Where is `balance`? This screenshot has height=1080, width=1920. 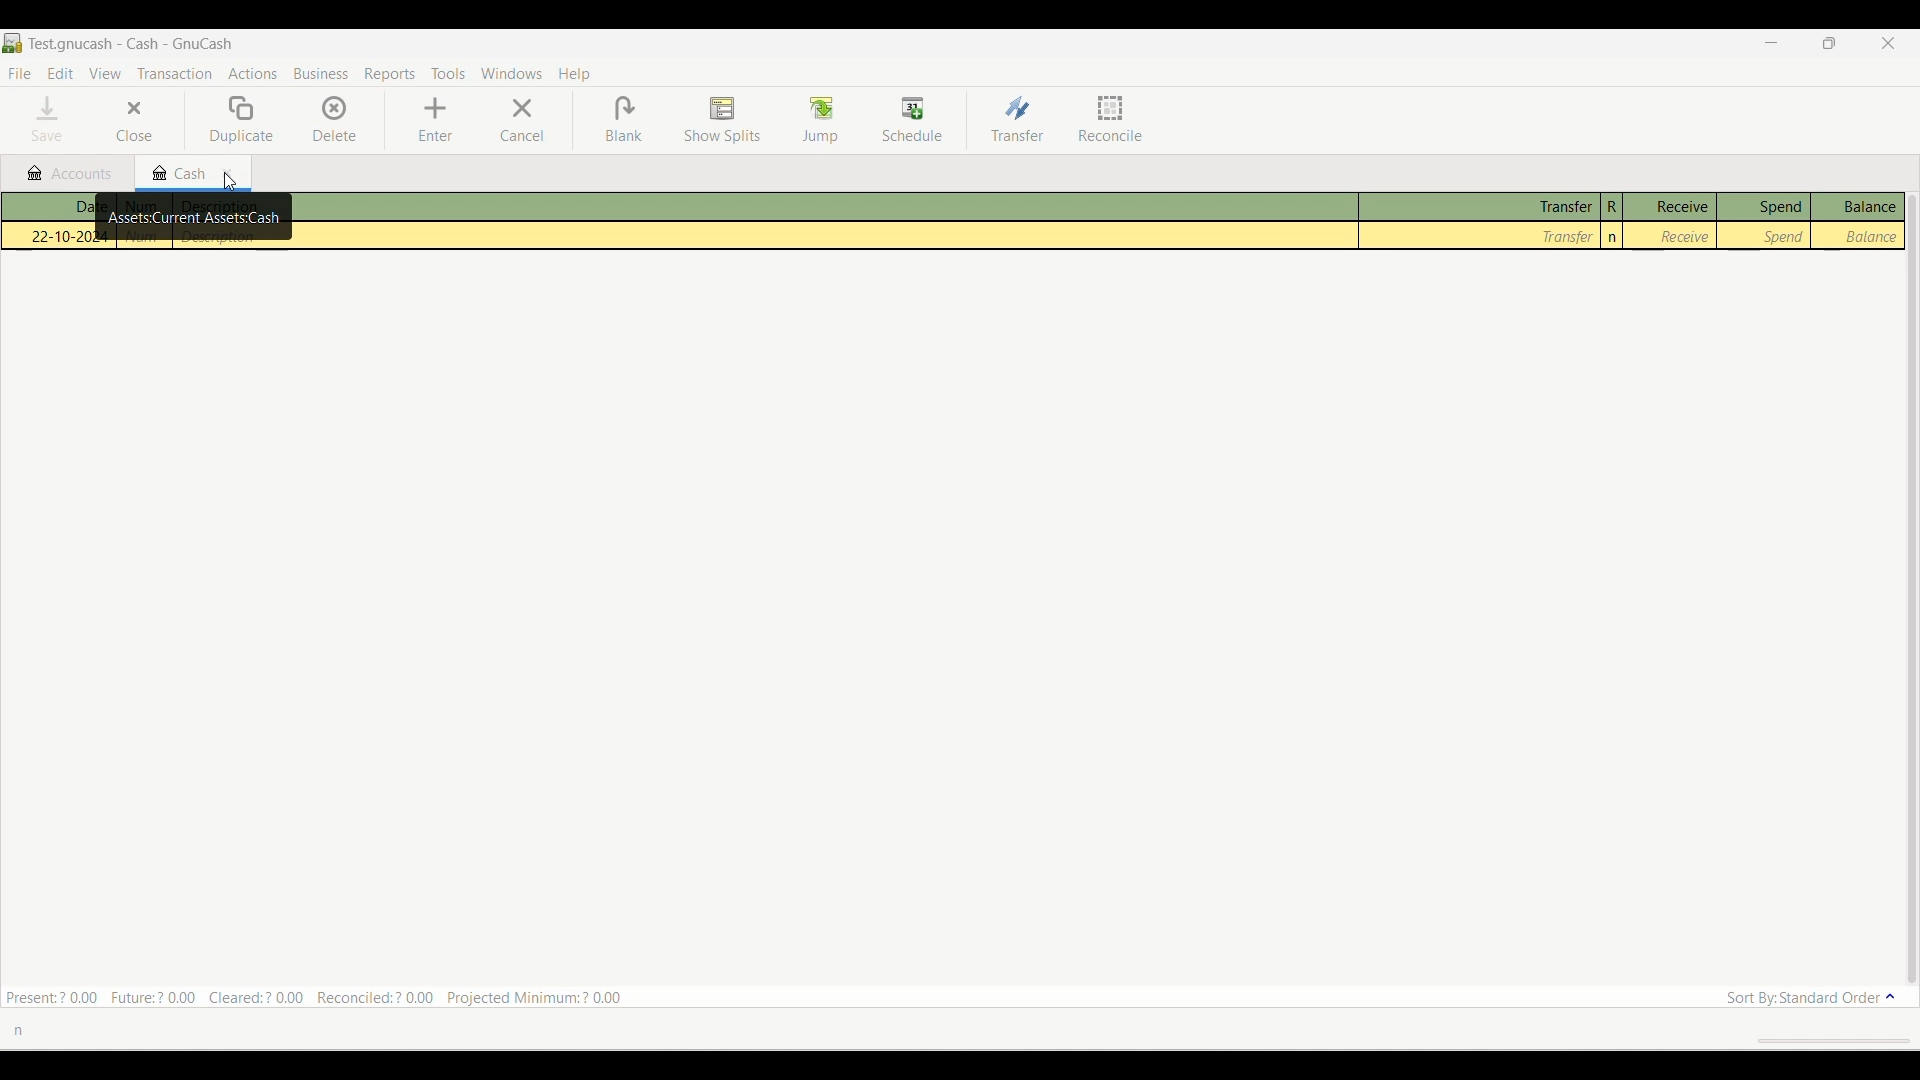 balance is located at coordinates (1858, 235).